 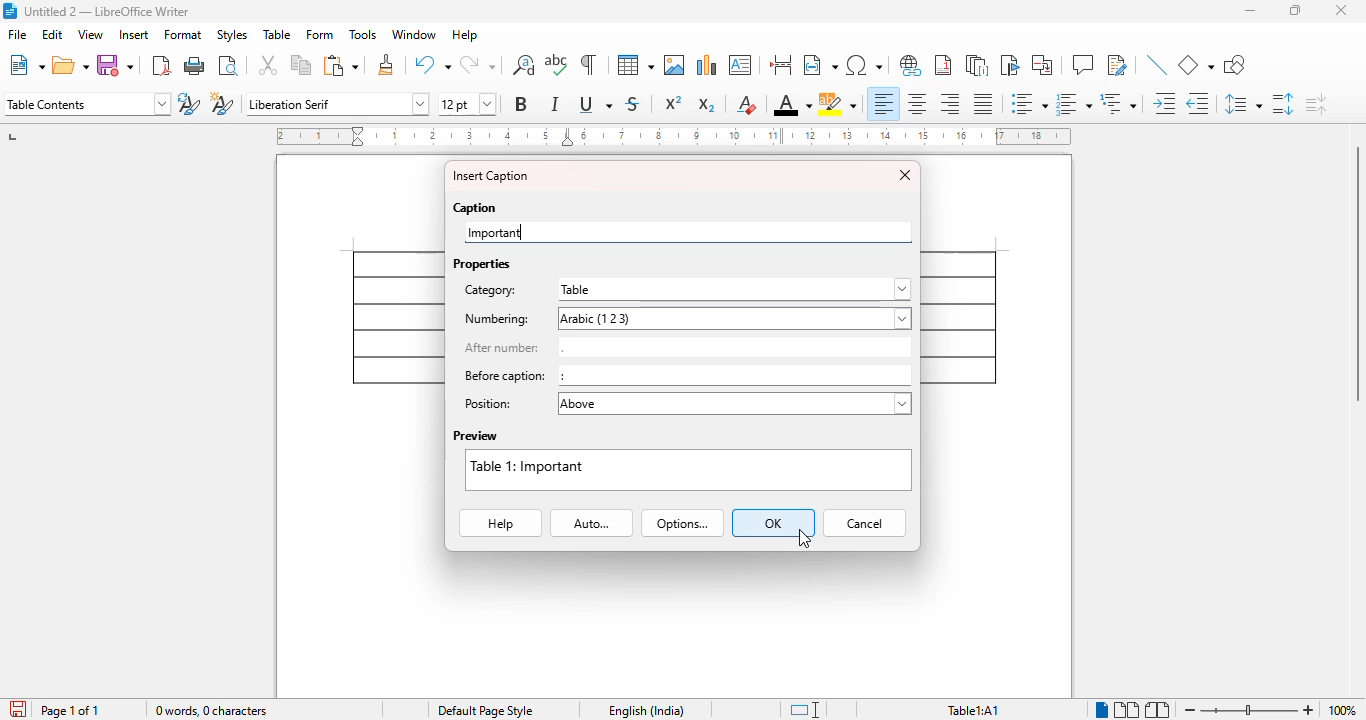 I want to click on align right, so click(x=948, y=103).